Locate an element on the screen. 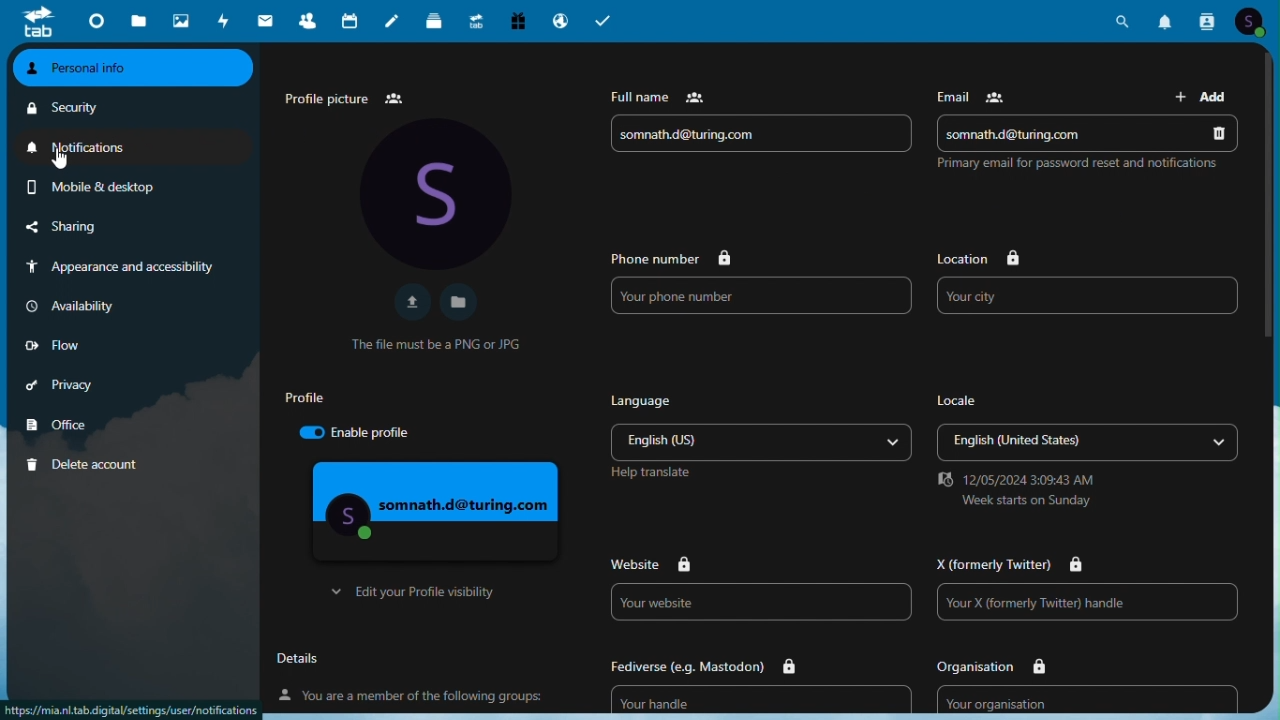 This screenshot has width=1280, height=720. Organization is located at coordinates (1088, 698).